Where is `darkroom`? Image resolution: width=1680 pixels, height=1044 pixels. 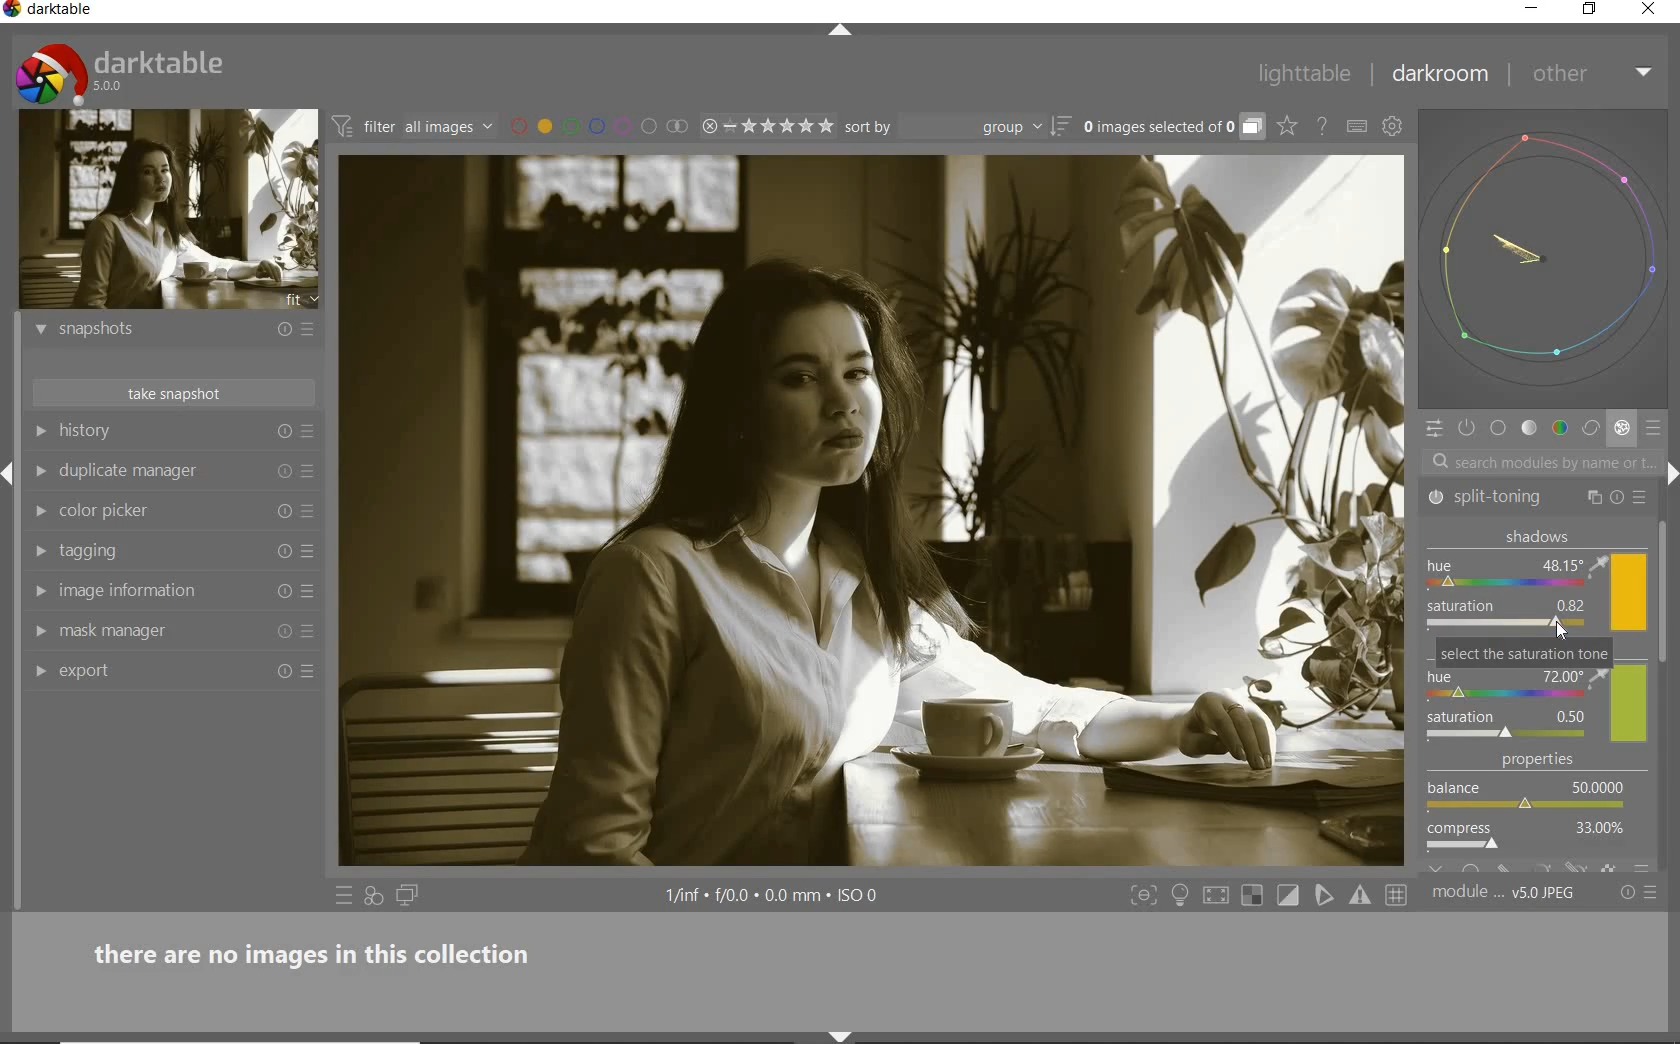
darkroom is located at coordinates (1441, 78).